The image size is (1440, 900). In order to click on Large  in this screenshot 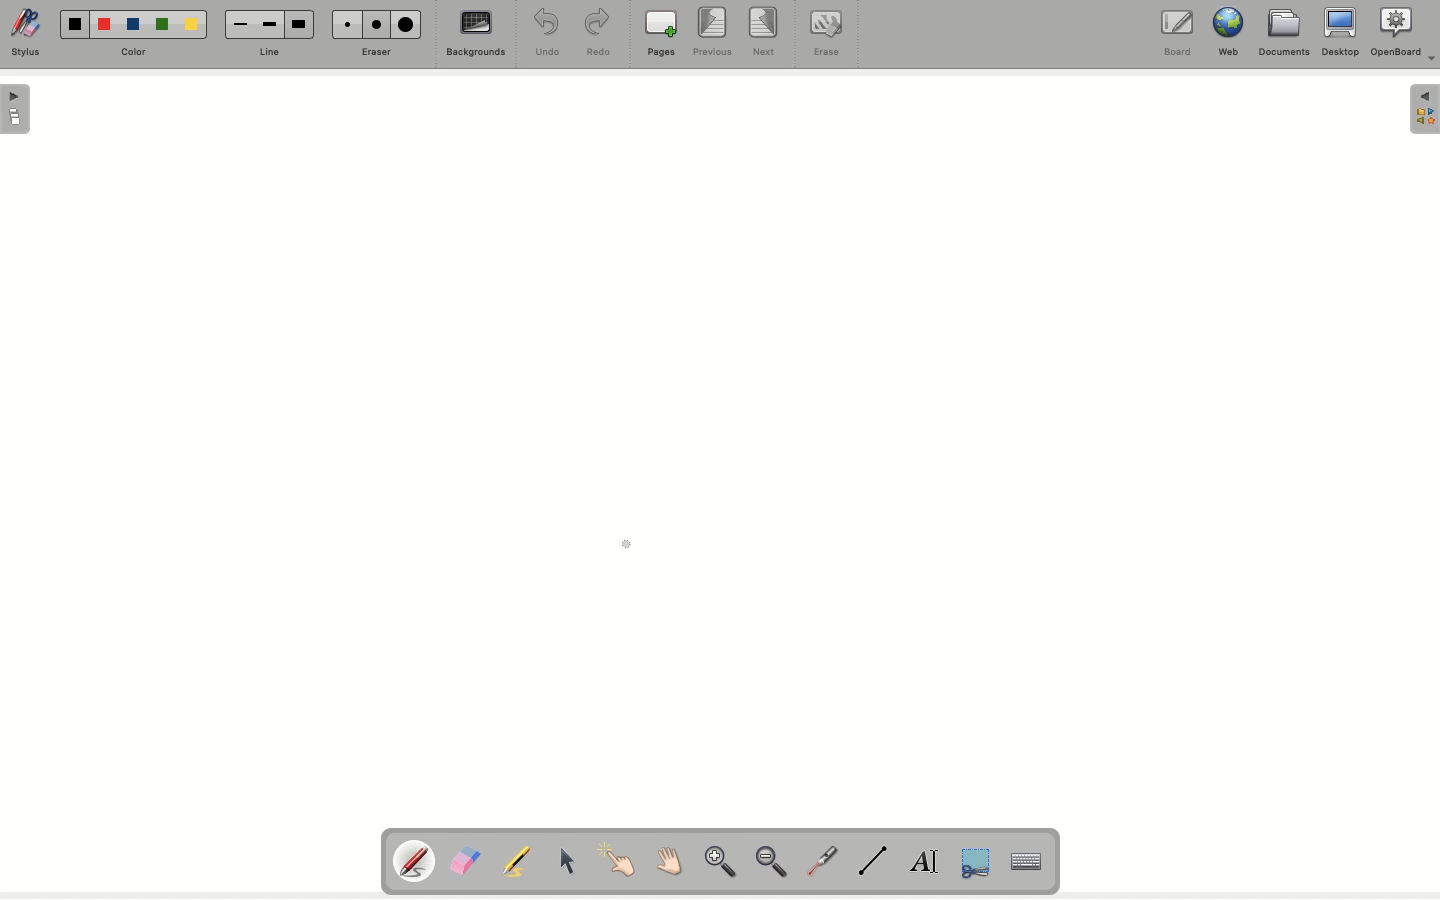, I will do `click(409, 24)`.